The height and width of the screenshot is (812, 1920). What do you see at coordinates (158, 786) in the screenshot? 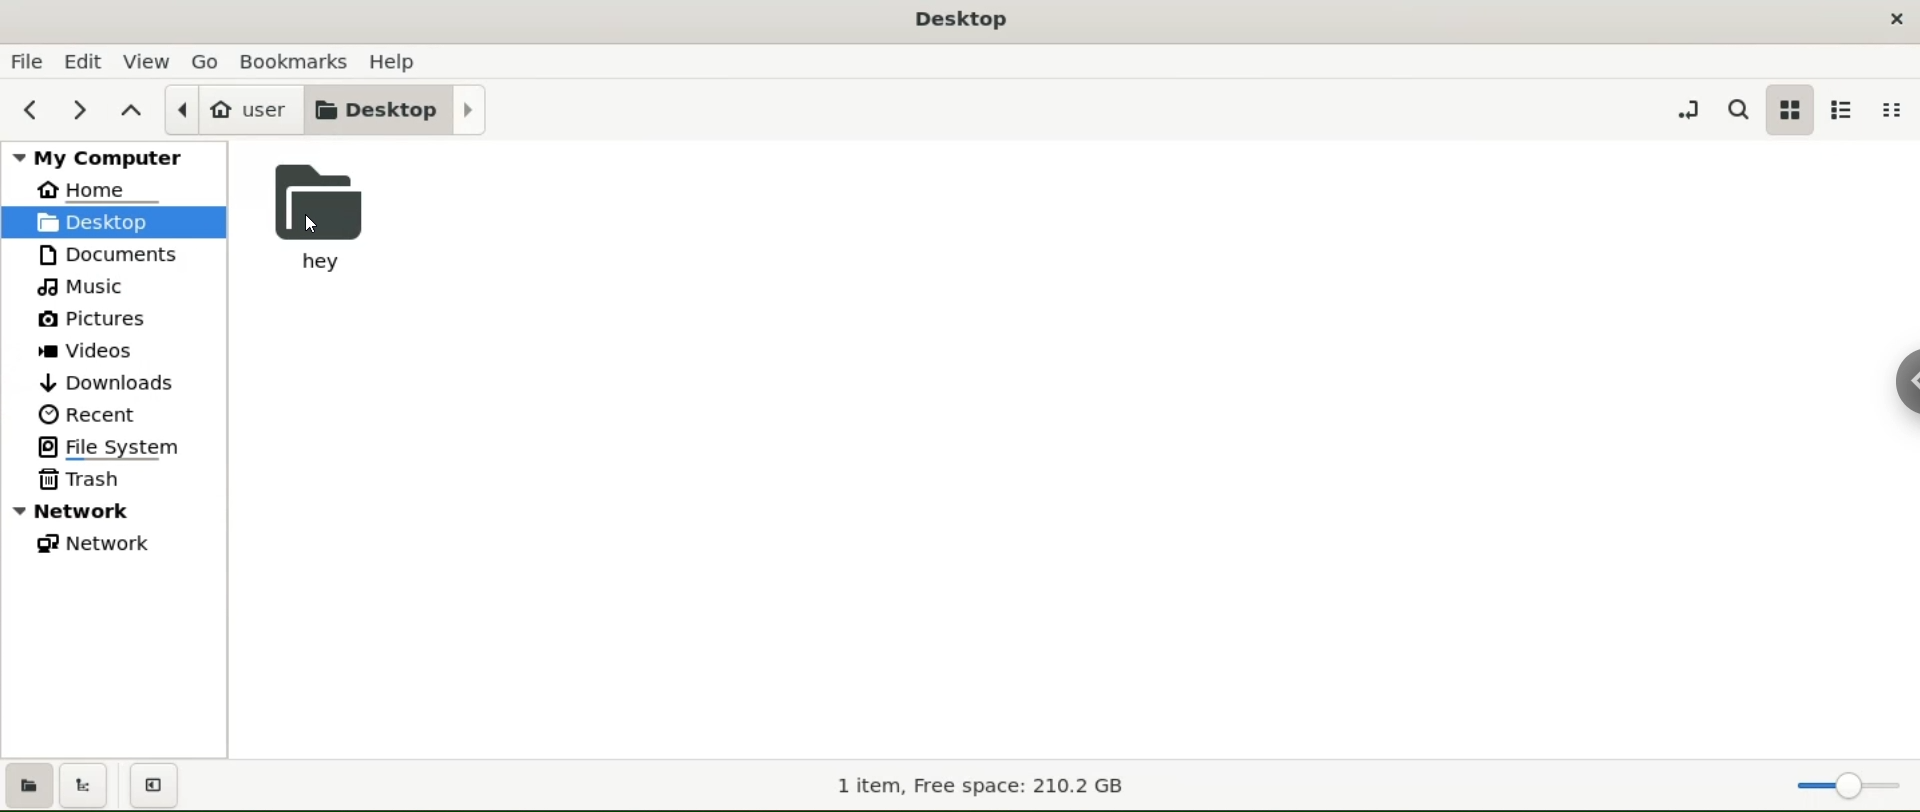
I see `hide the sidebar` at bounding box center [158, 786].